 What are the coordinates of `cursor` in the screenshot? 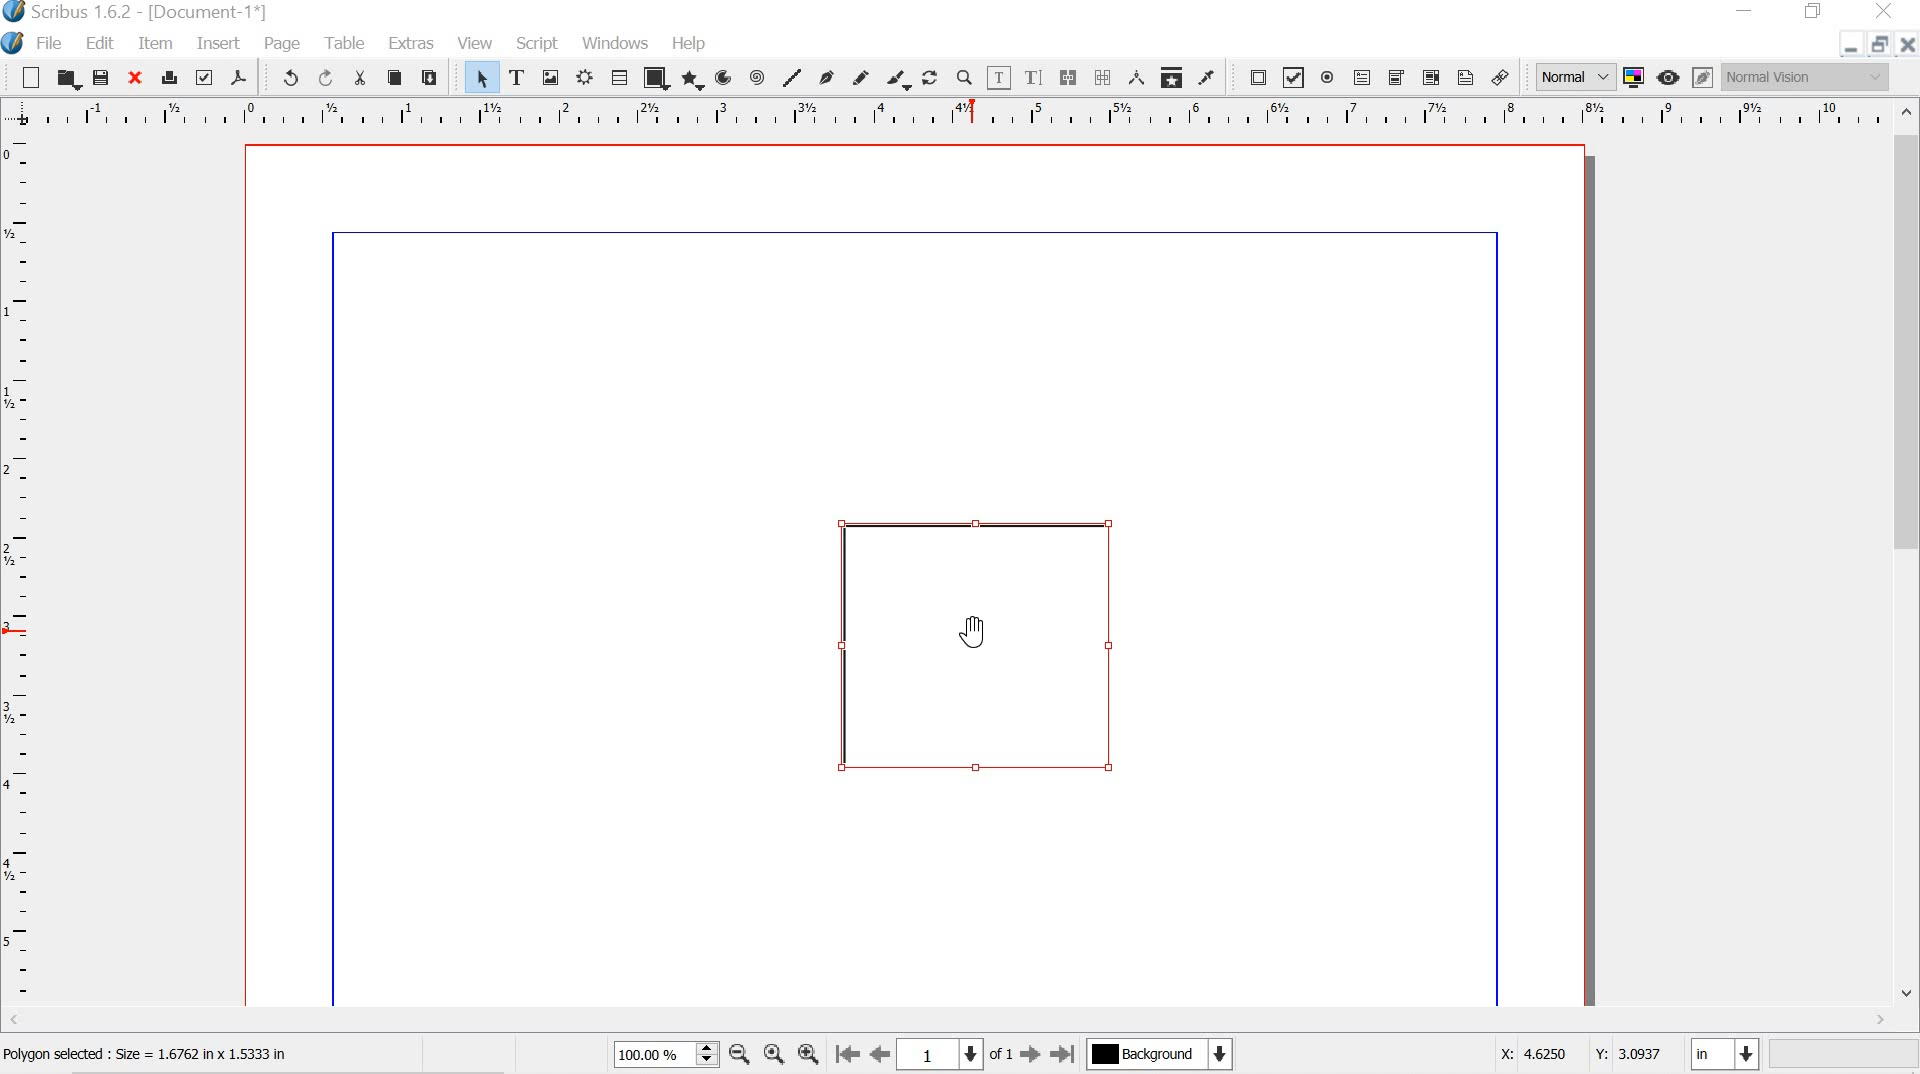 It's located at (975, 630).